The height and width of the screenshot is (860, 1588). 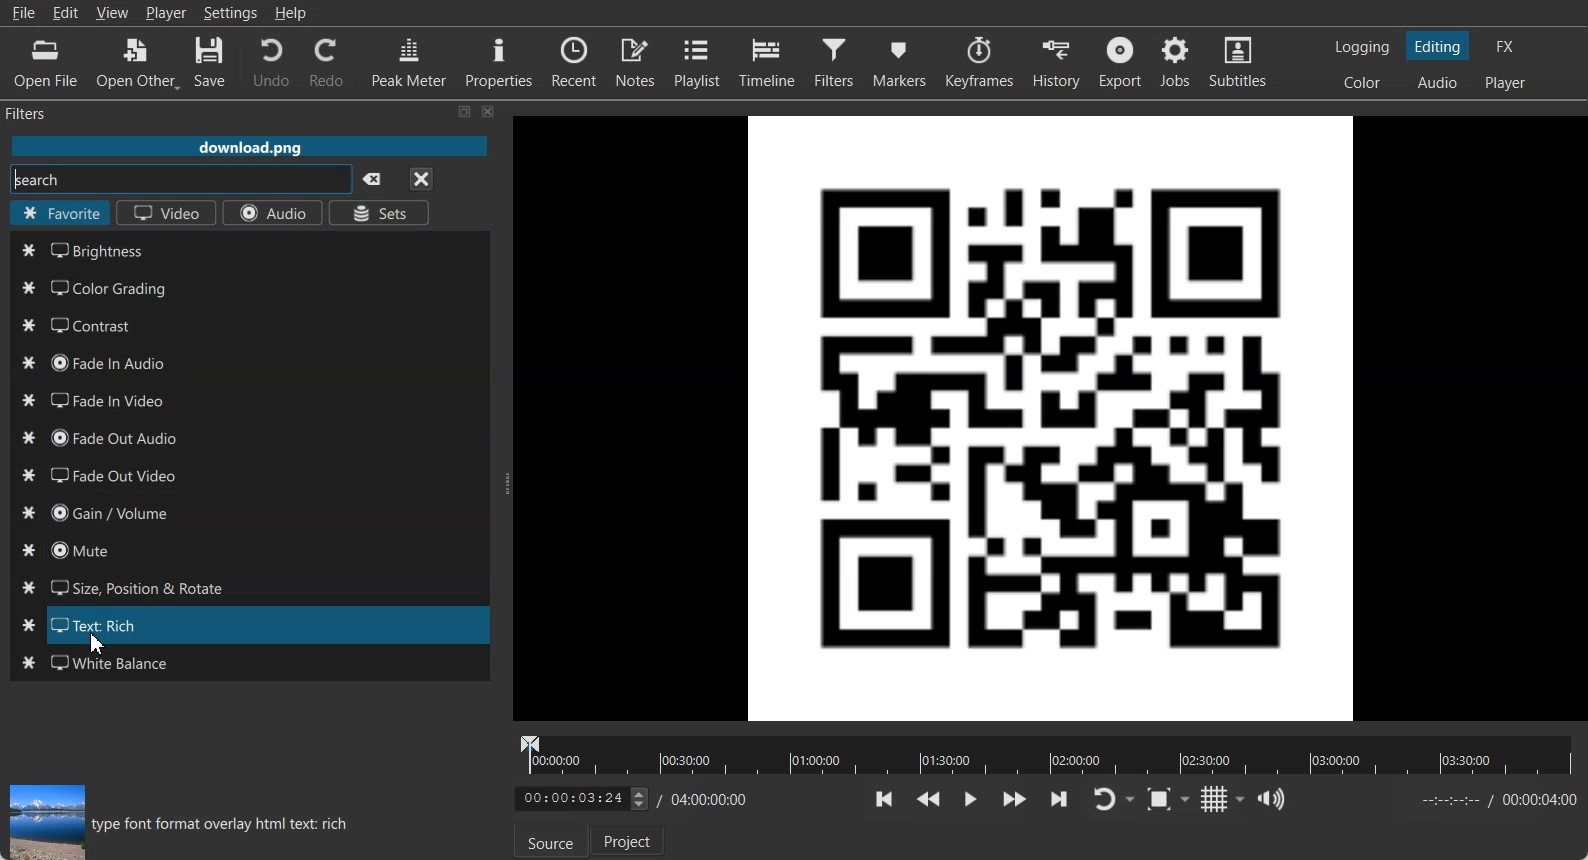 I want to click on Size, Position & Rotate, so click(x=249, y=588).